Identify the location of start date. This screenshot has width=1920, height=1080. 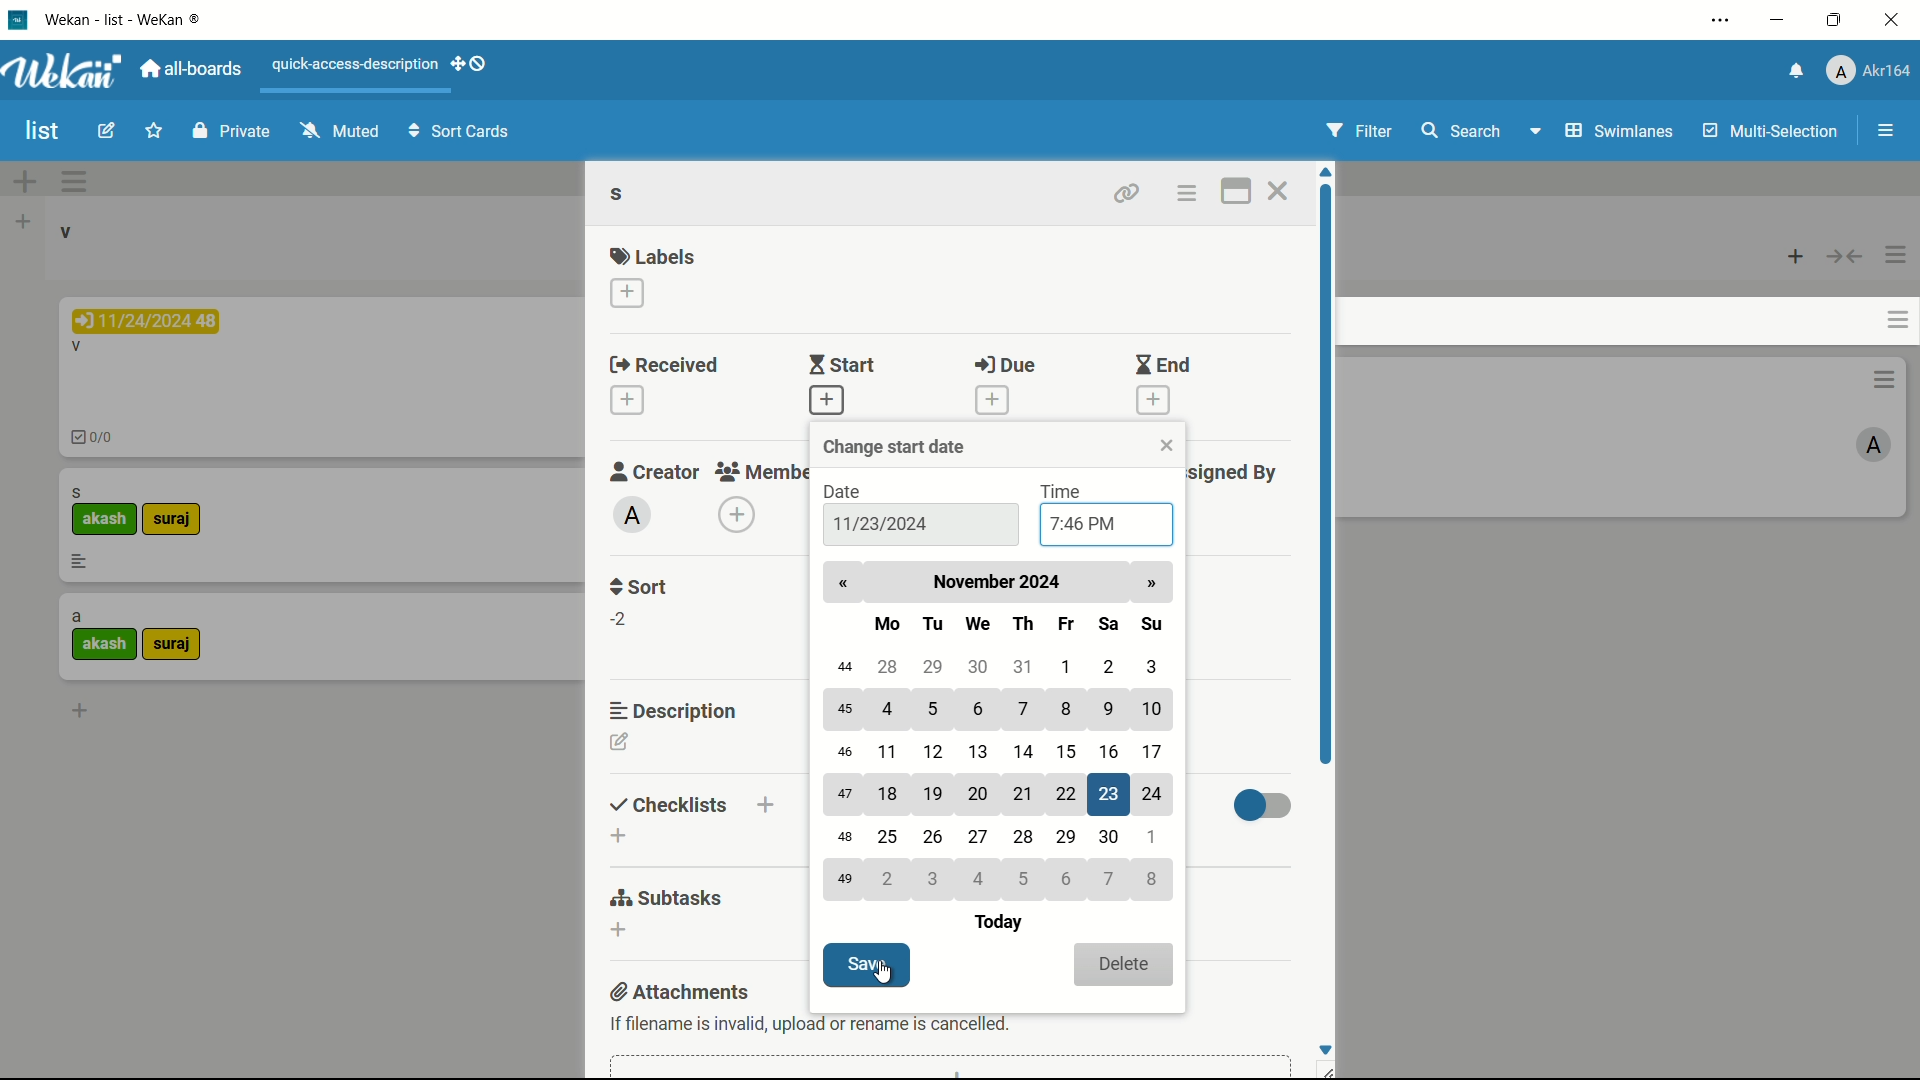
(880, 525).